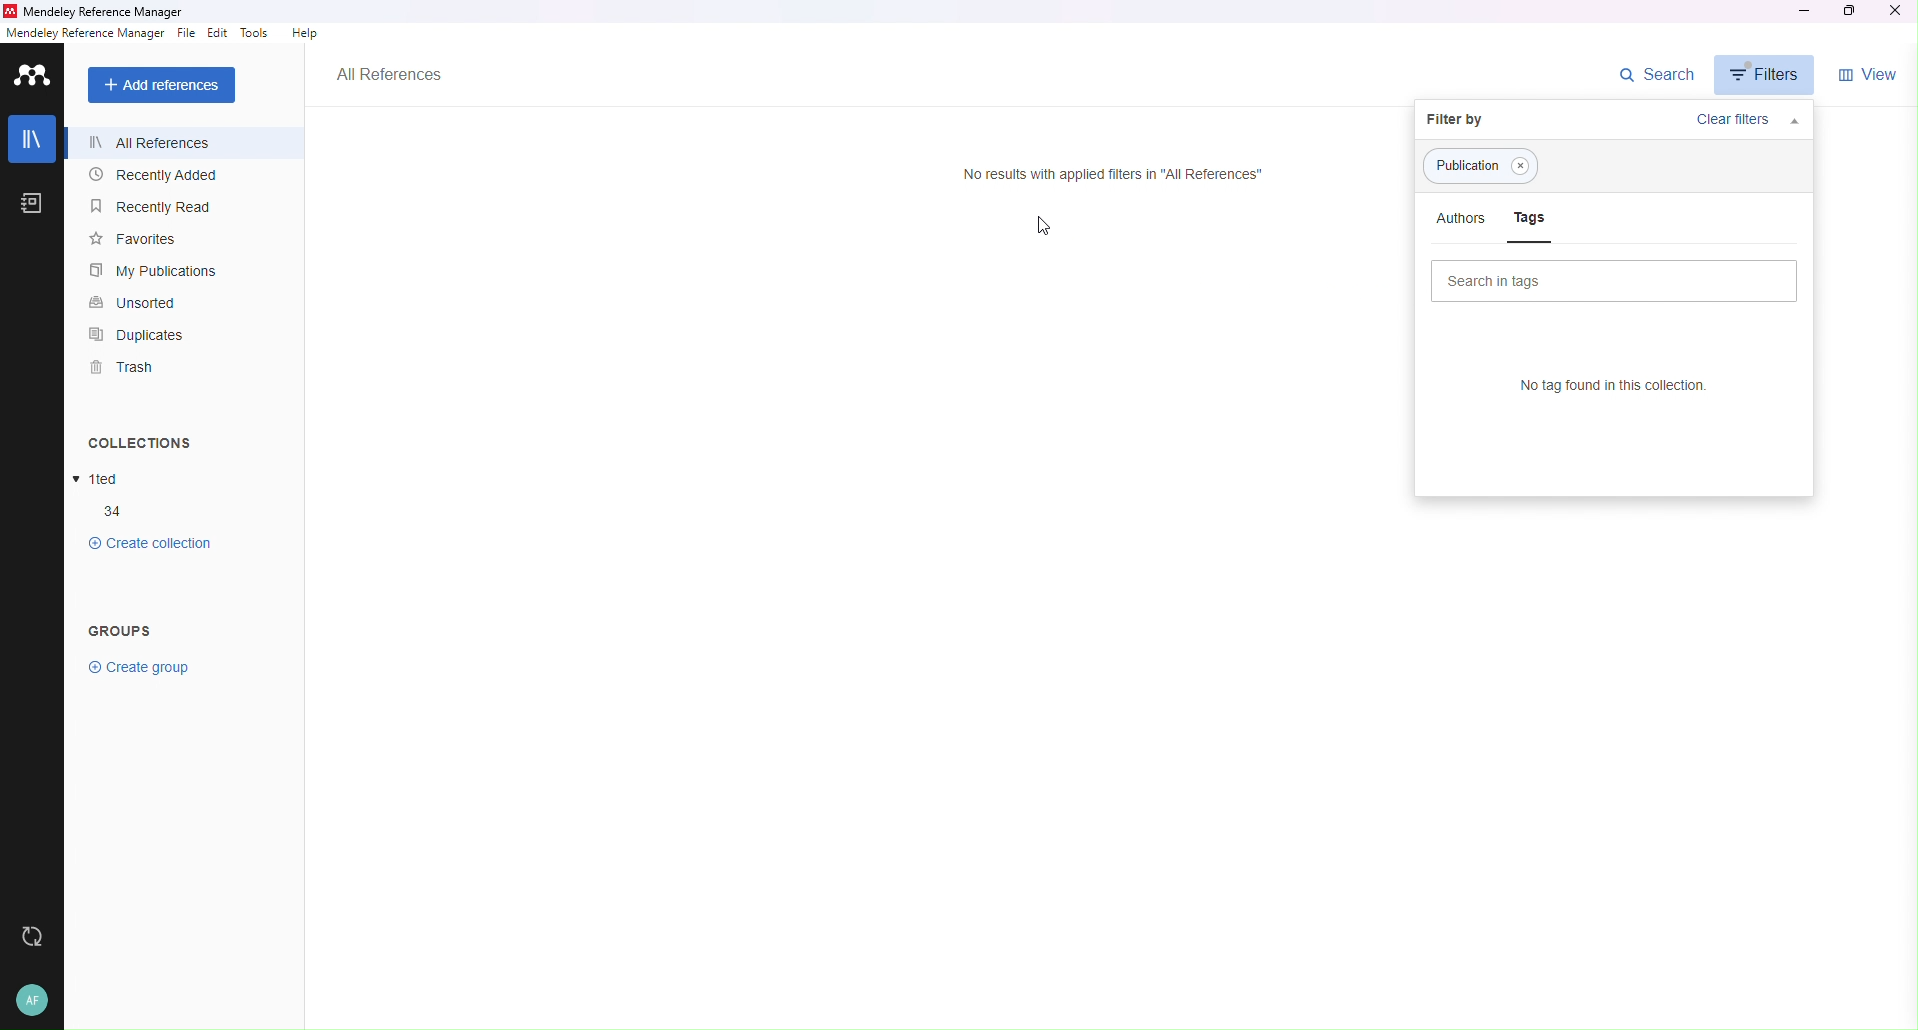 Image resolution: width=1918 pixels, height=1030 pixels. Describe the element at coordinates (1900, 13) in the screenshot. I see `Close` at that location.